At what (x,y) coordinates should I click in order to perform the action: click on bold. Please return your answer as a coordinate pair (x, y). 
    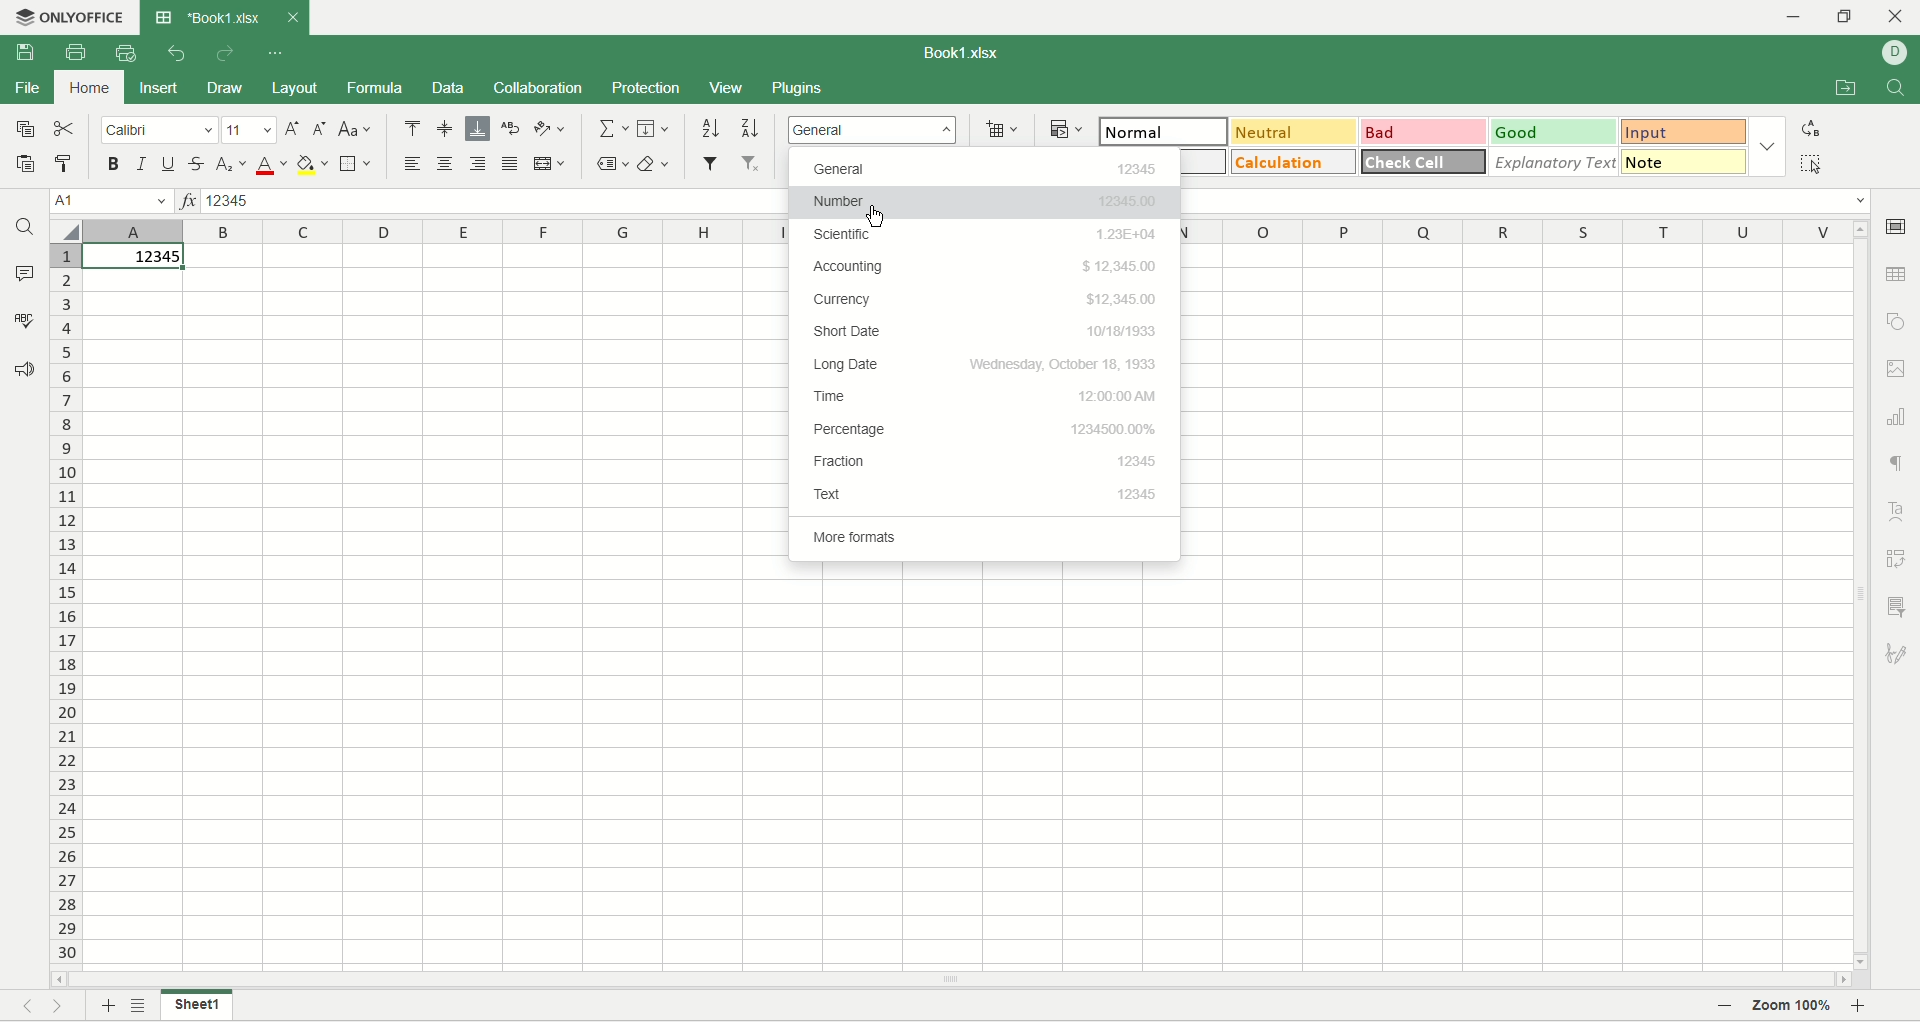
    Looking at the image, I should click on (115, 165).